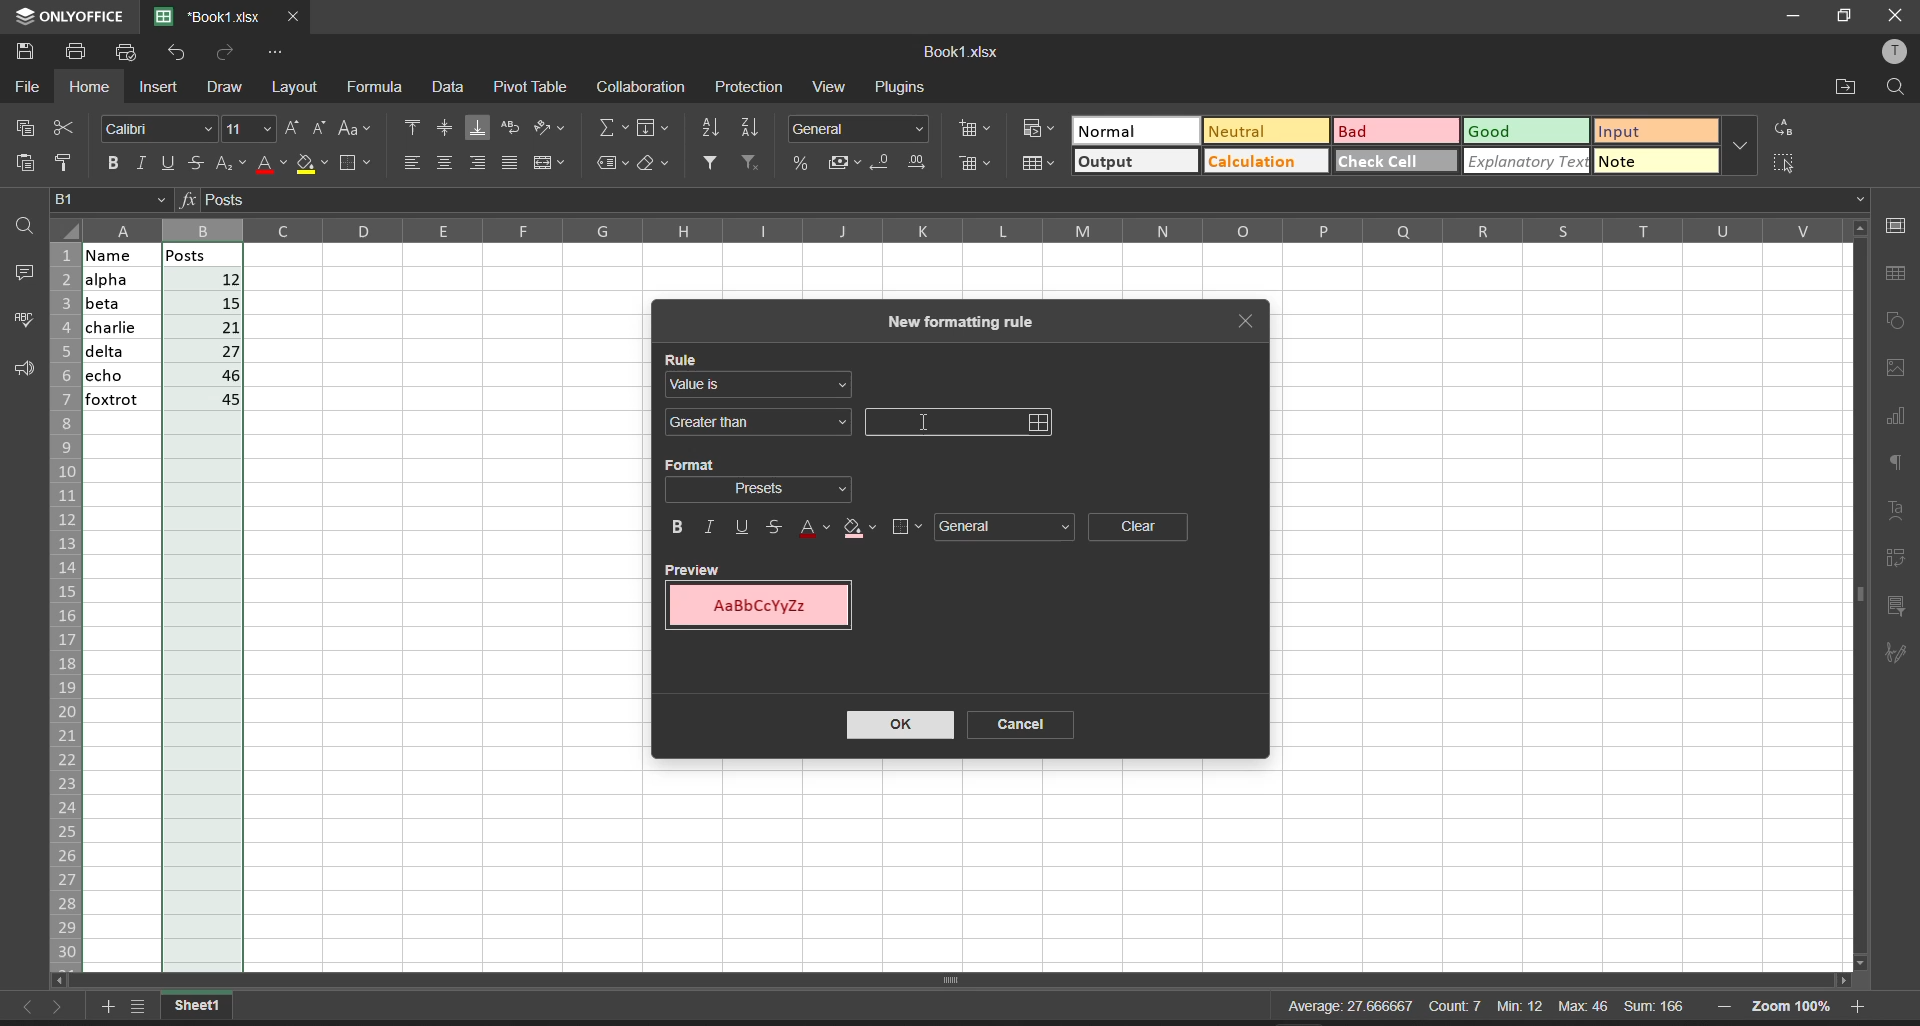  What do you see at coordinates (1469, 1008) in the screenshot?
I see `Average: 27.666667 Count:7 Min: 12 Max 46 Sum: 166` at bounding box center [1469, 1008].